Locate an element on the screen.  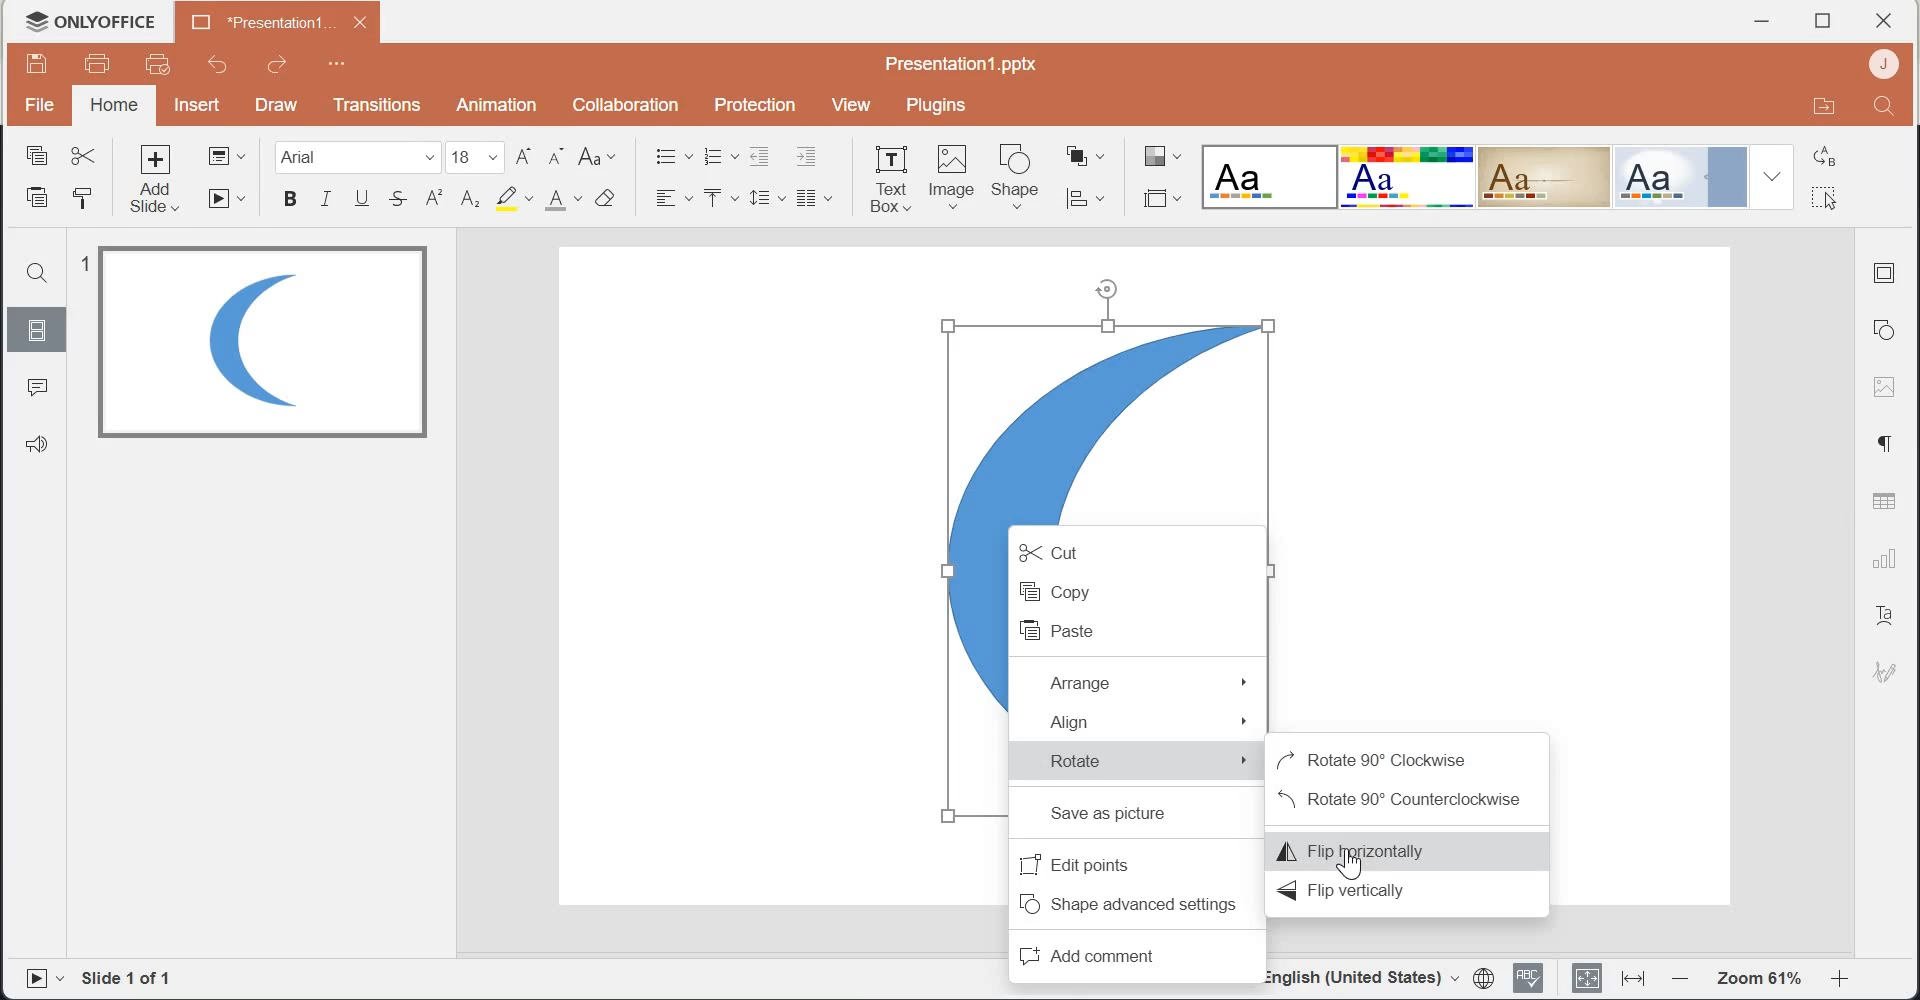
Select all is located at coordinates (1834, 194).